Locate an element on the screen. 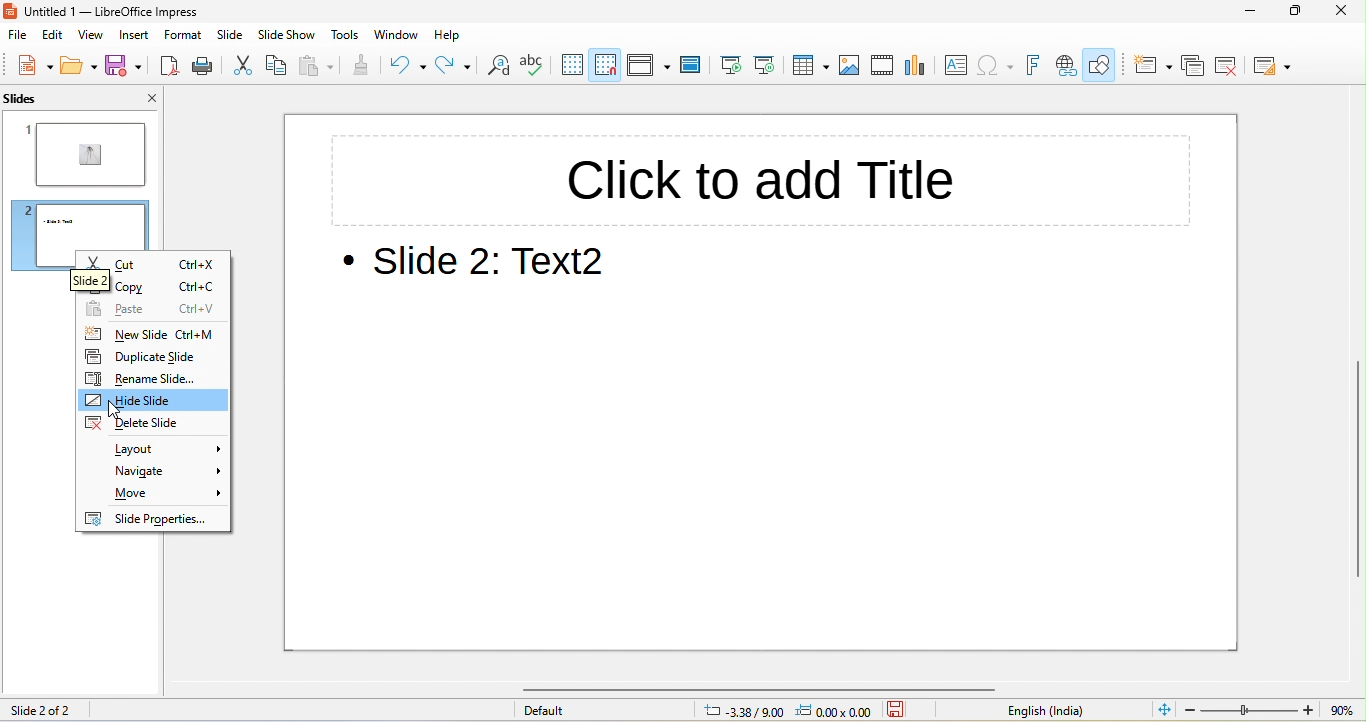  print is located at coordinates (207, 67).